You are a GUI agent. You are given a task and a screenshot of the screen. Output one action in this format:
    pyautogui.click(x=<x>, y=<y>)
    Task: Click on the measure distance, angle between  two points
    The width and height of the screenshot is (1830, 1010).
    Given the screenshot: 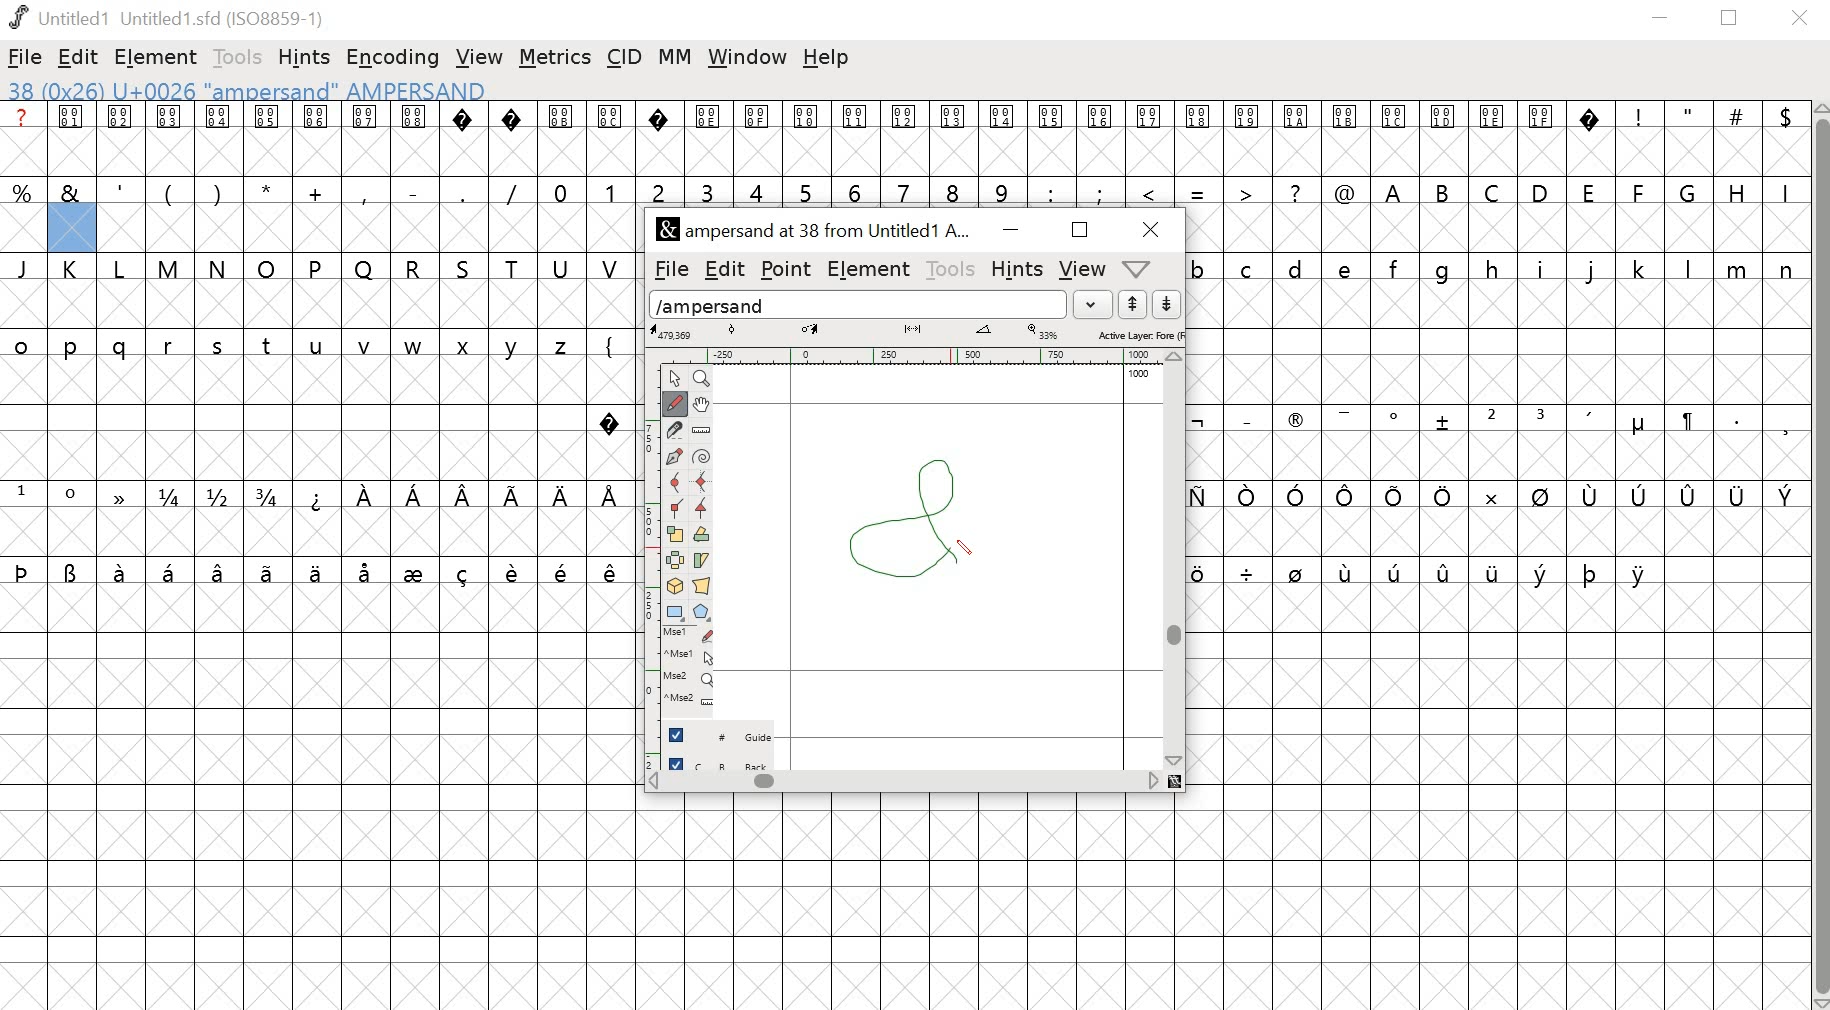 What is the action you would take?
    pyautogui.click(x=702, y=431)
    